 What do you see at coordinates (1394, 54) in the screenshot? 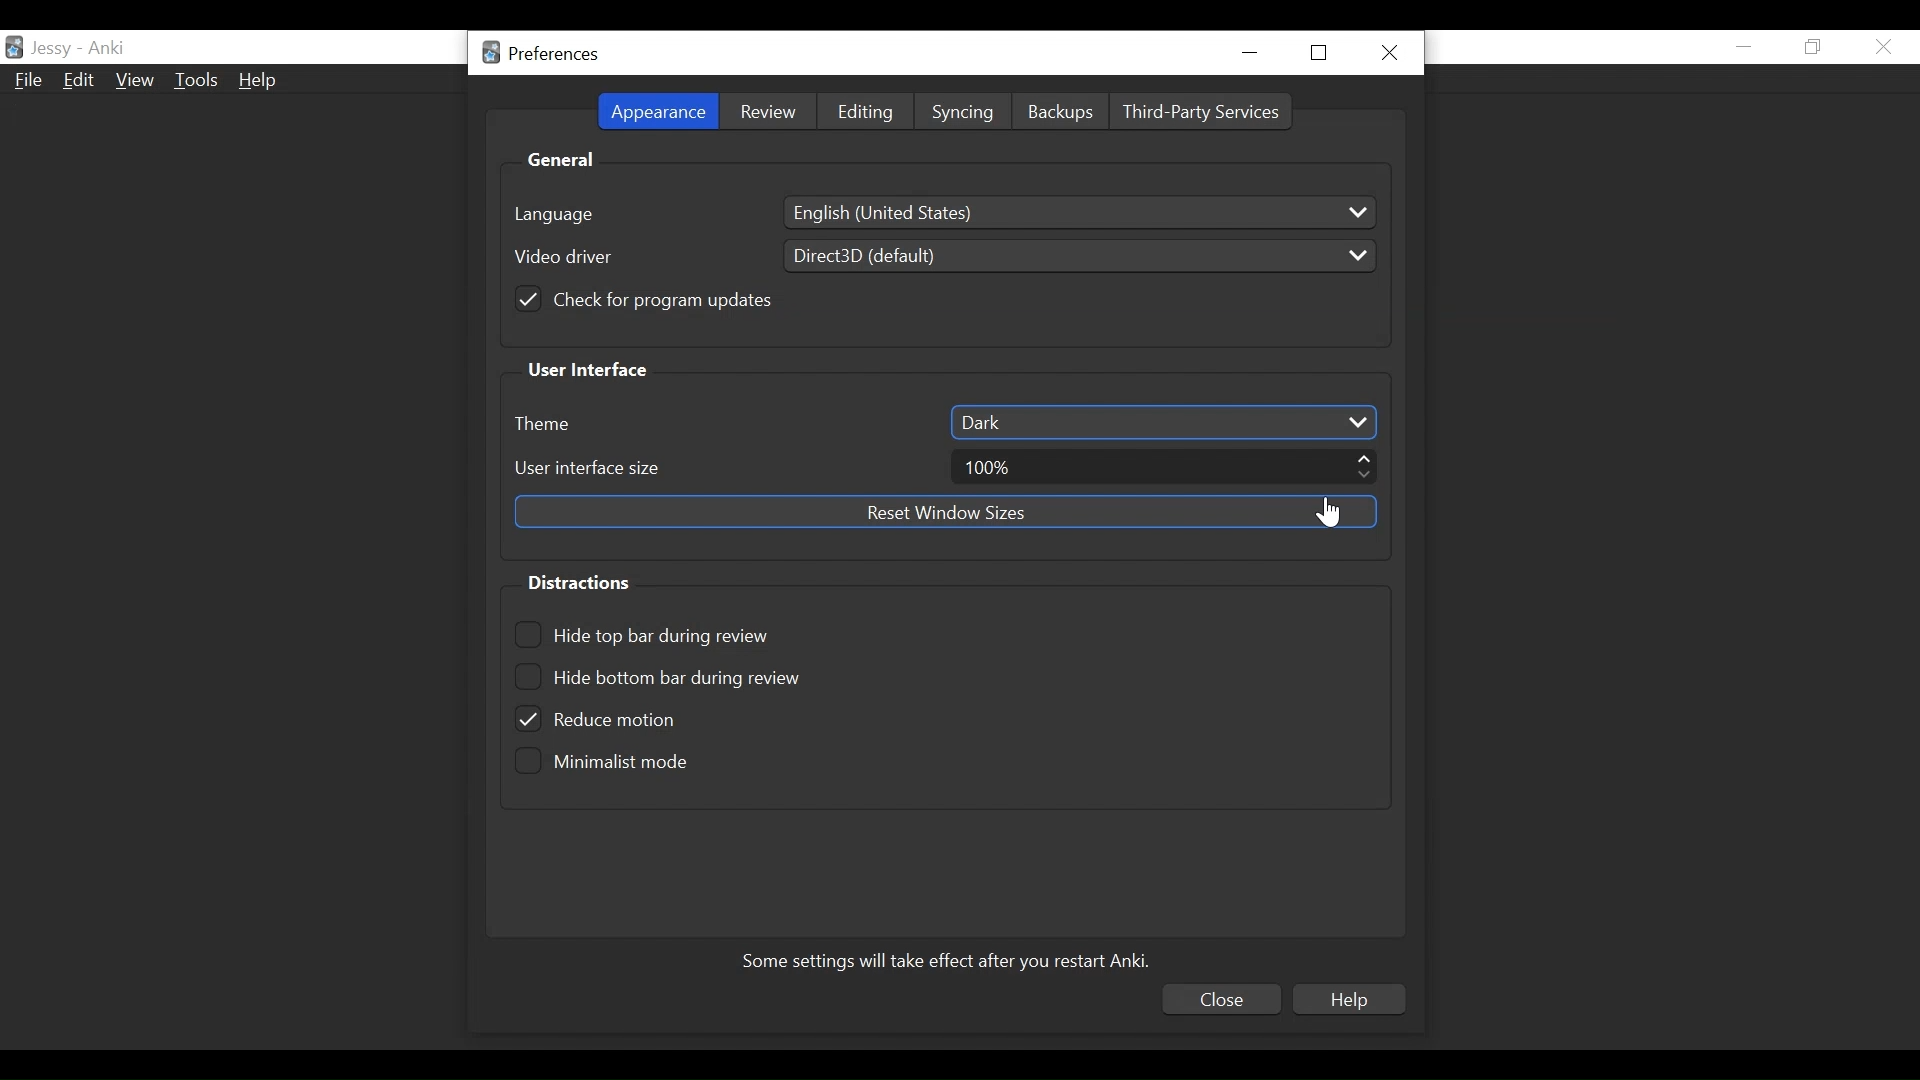
I see `Close` at bounding box center [1394, 54].